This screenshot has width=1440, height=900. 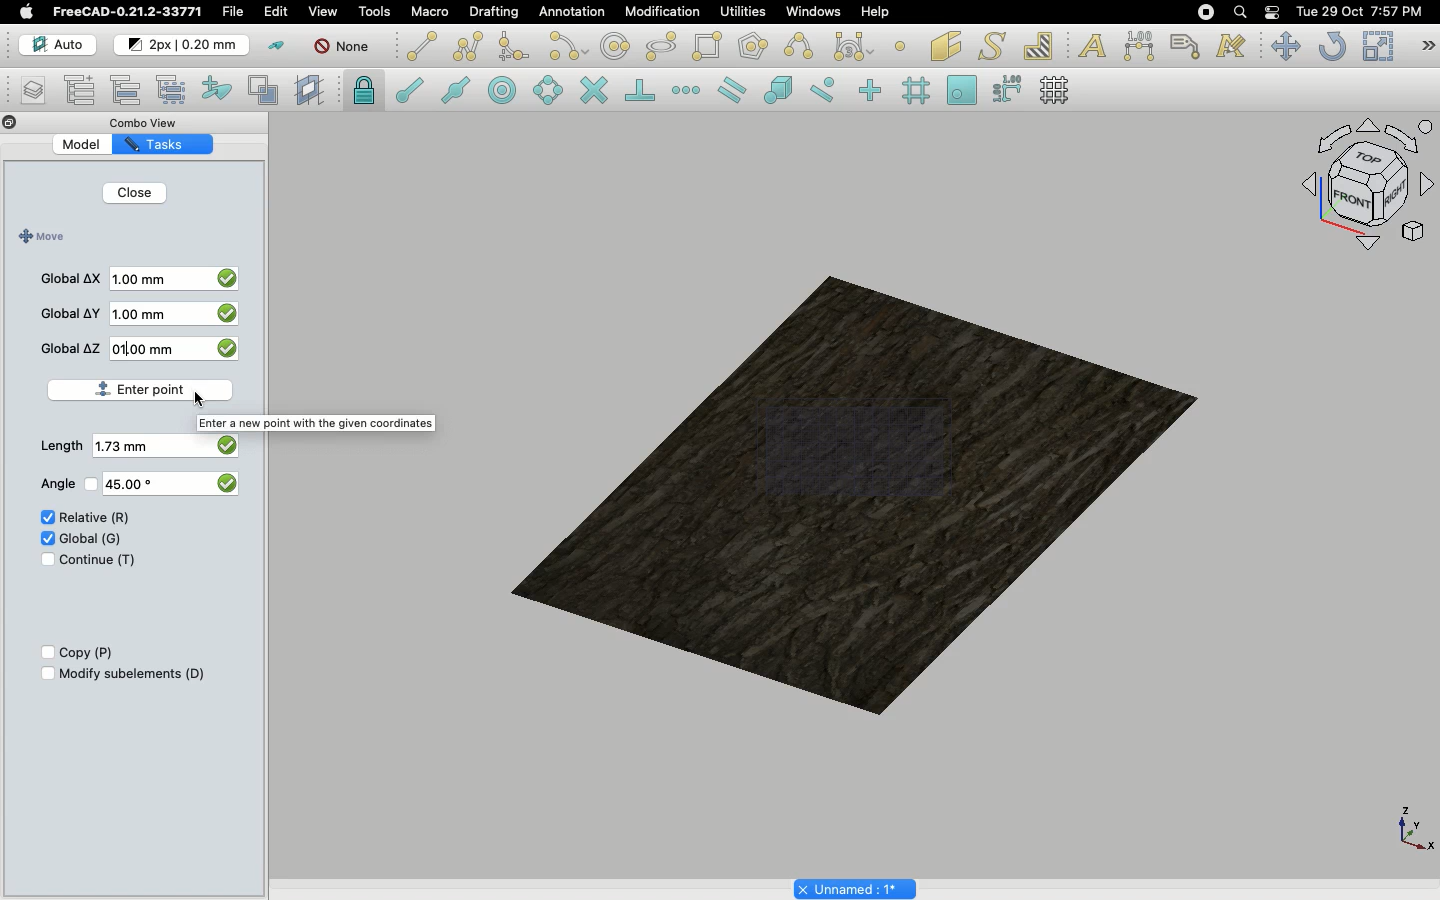 What do you see at coordinates (1141, 46) in the screenshot?
I see `Dimension` at bounding box center [1141, 46].